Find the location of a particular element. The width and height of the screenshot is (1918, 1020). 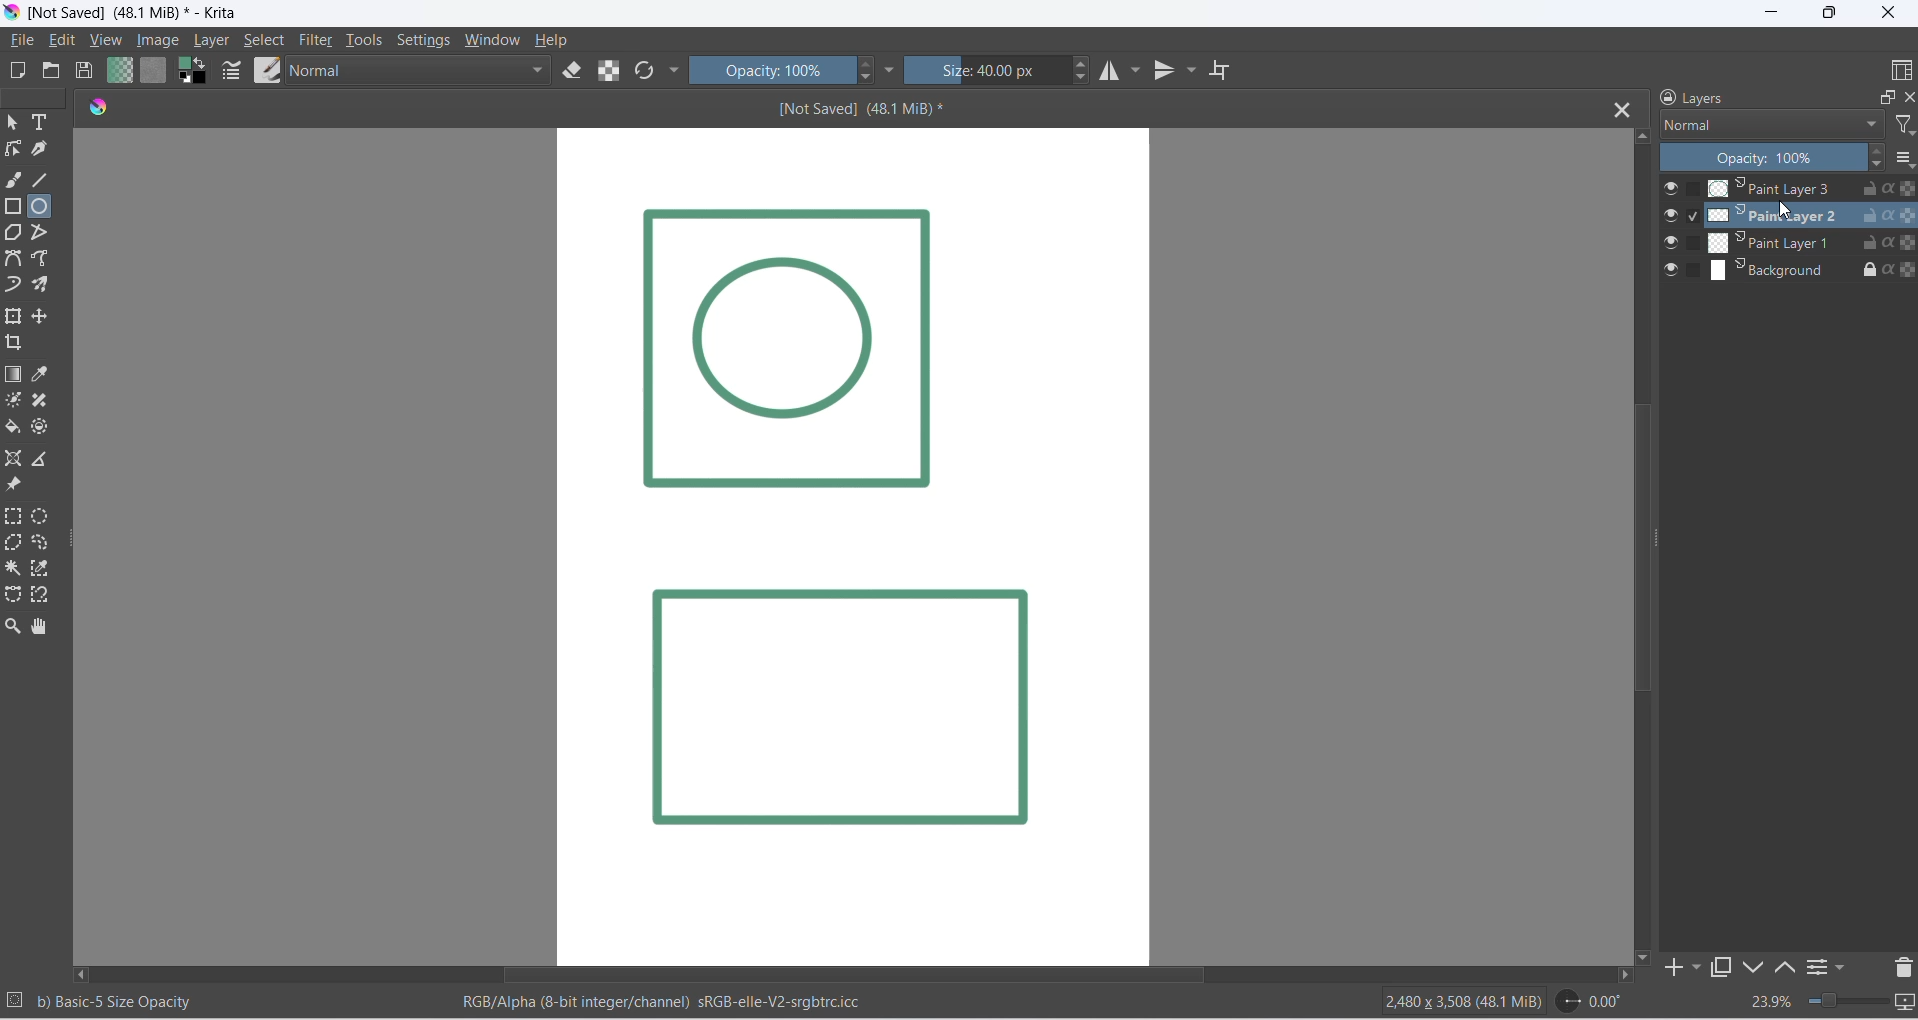

elliptical selection tool is located at coordinates (40, 515).